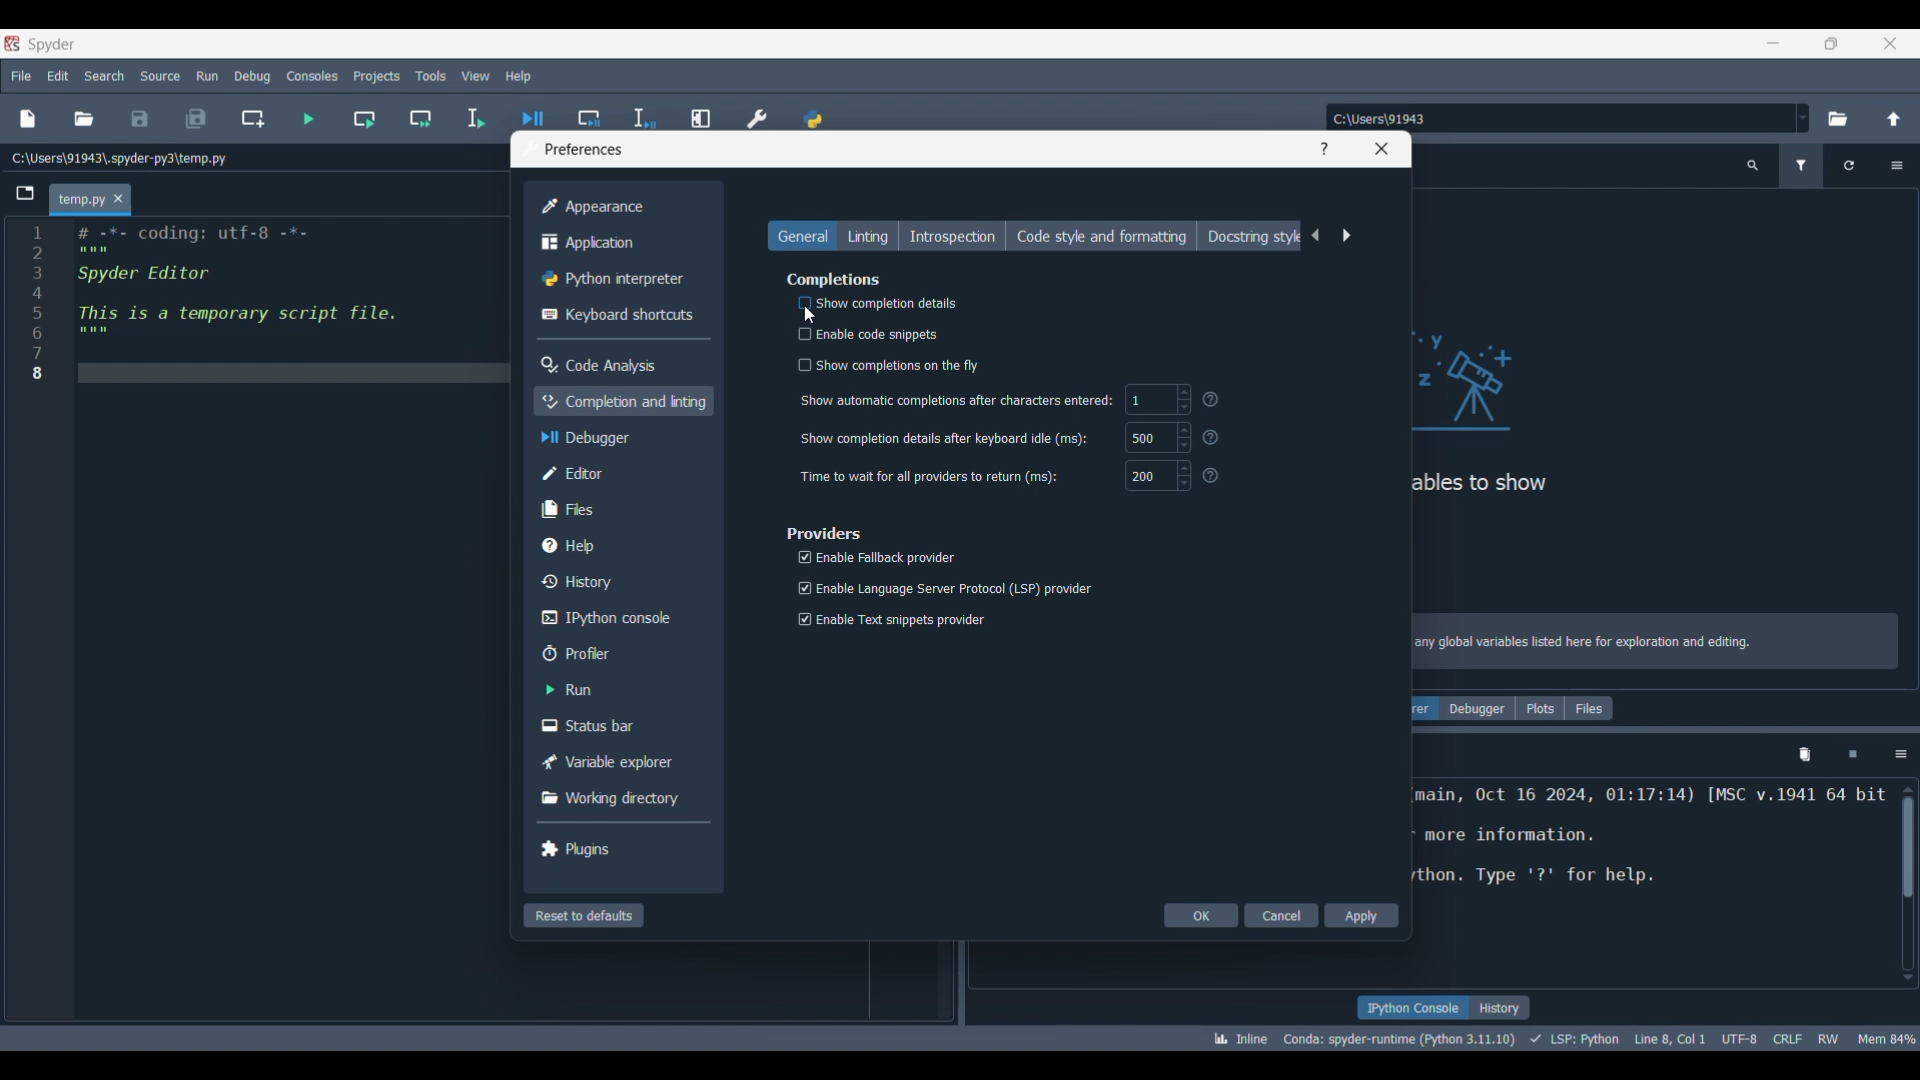 This screenshot has height=1080, width=1920. I want to click on Show in smaller tab, so click(1831, 44).